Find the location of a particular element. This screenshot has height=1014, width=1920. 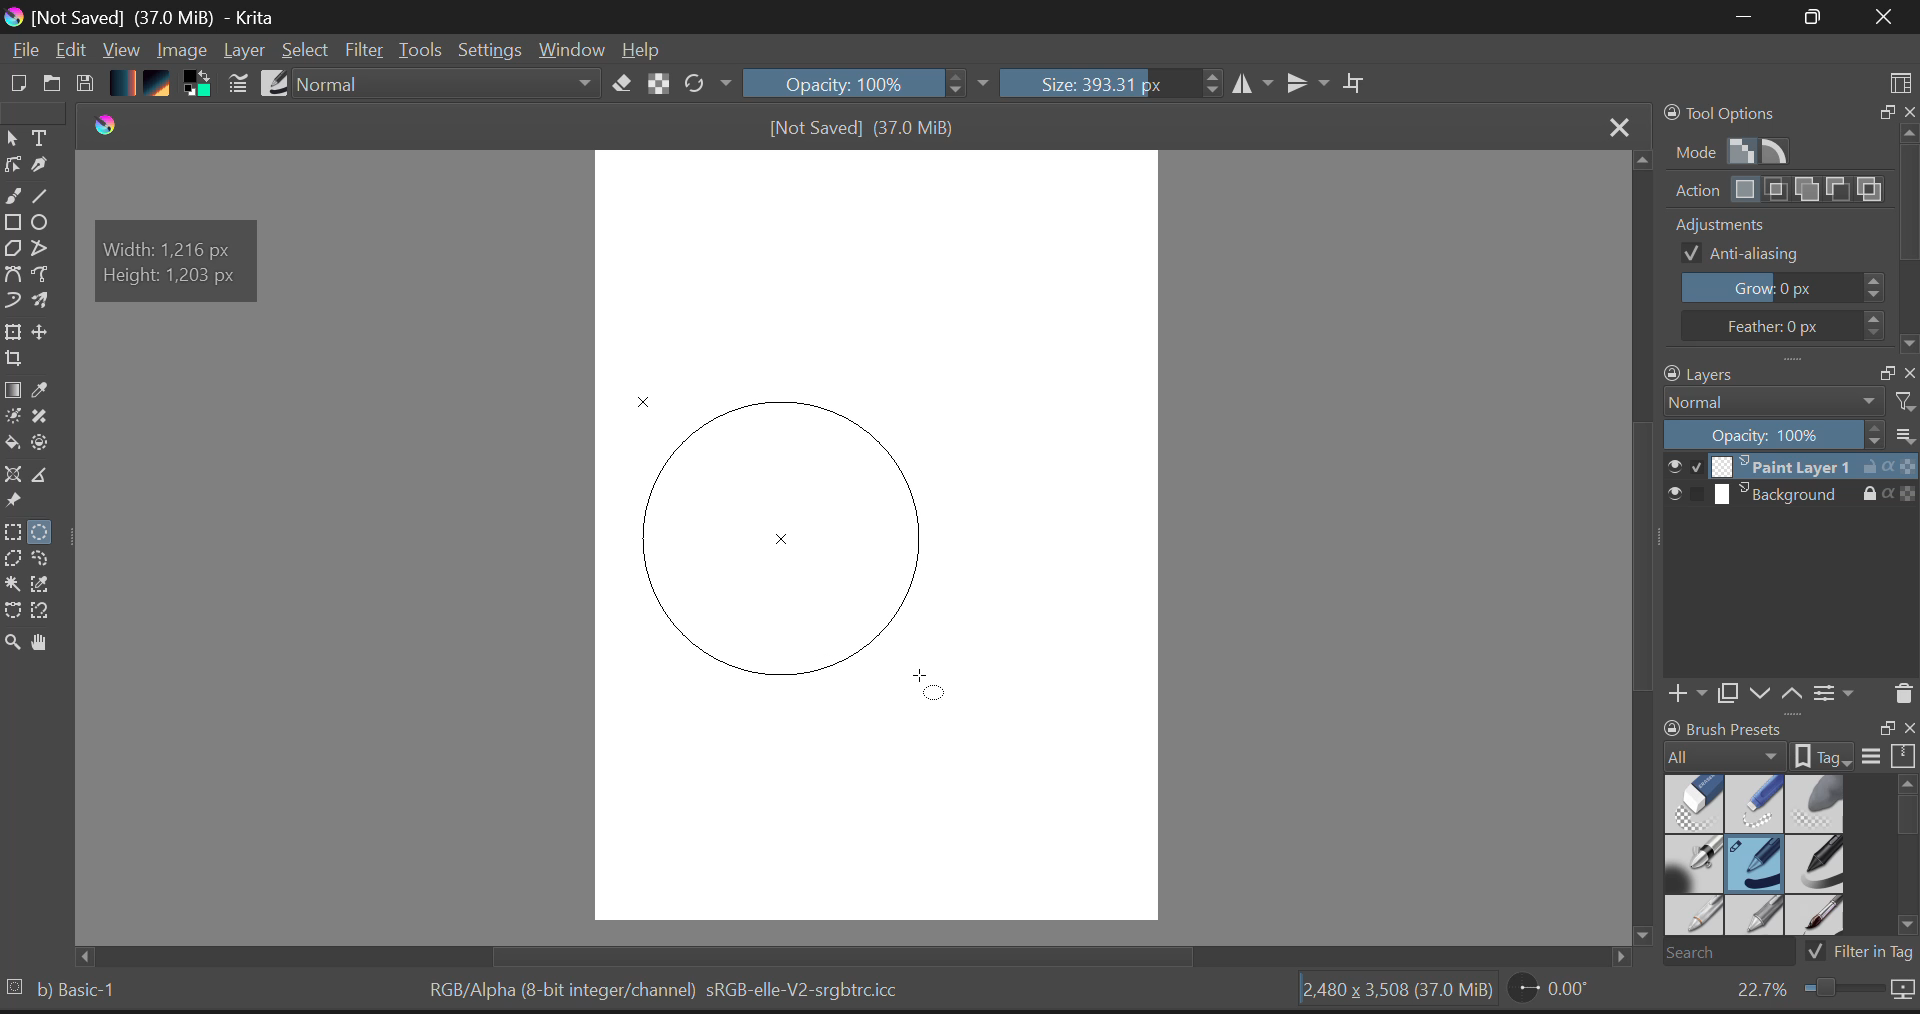

Gradient Fill is located at coordinates (13, 392).